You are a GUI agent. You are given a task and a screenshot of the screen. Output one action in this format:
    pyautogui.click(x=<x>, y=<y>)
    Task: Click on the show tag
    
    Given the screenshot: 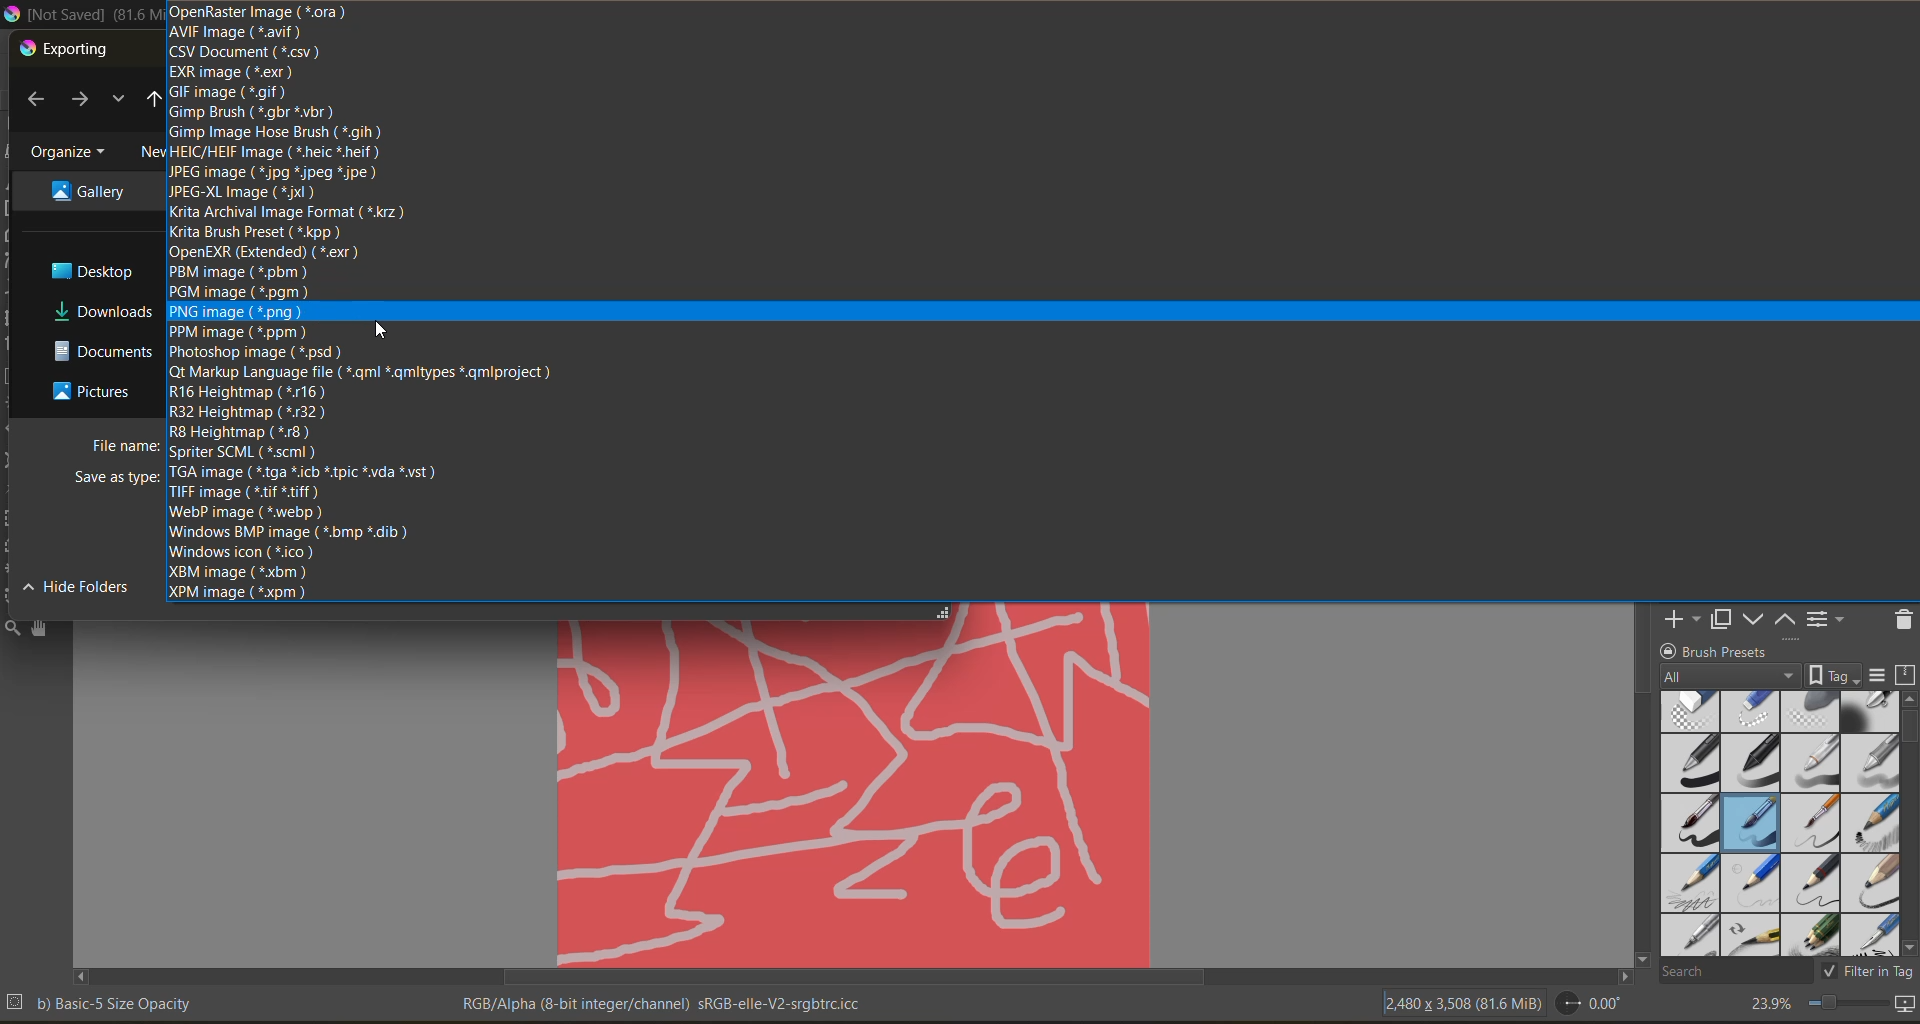 What is the action you would take?
    pyautogui.click(x=1831, y=674)
    